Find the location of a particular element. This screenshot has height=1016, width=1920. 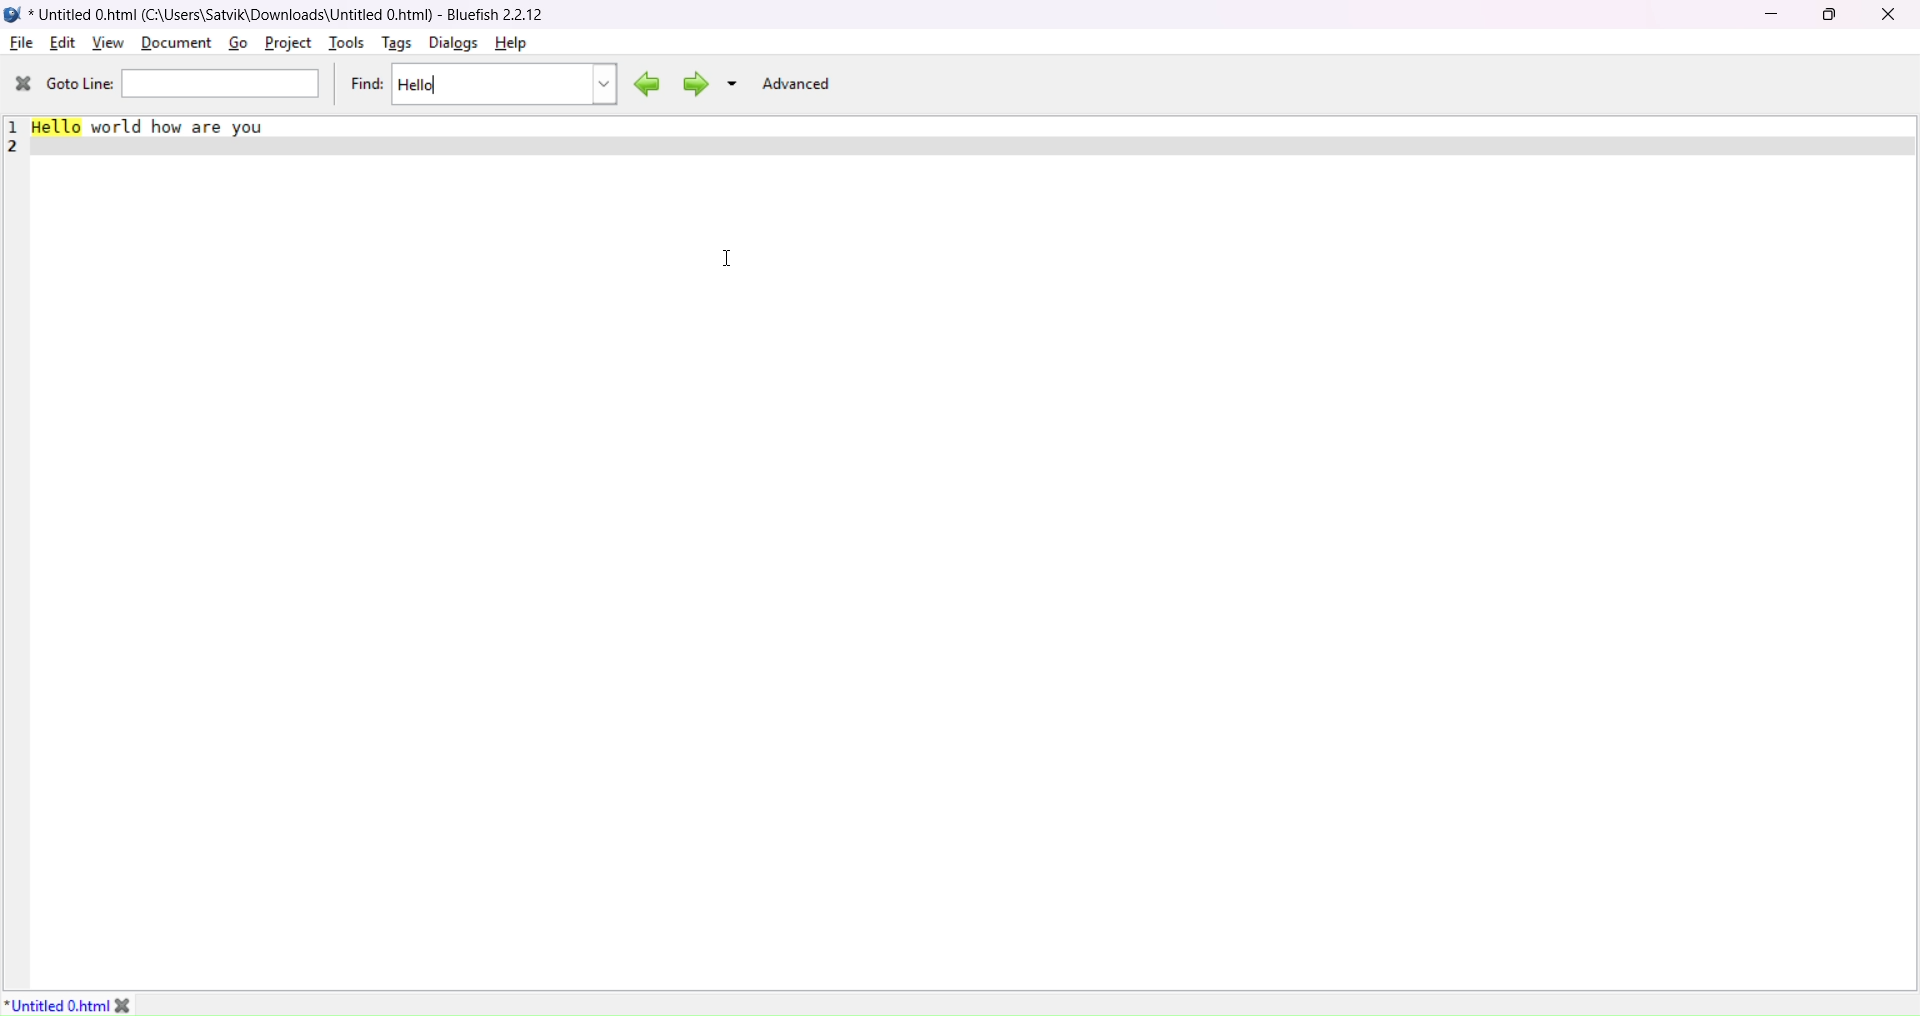

advanced is located at coordinates (799, 84).